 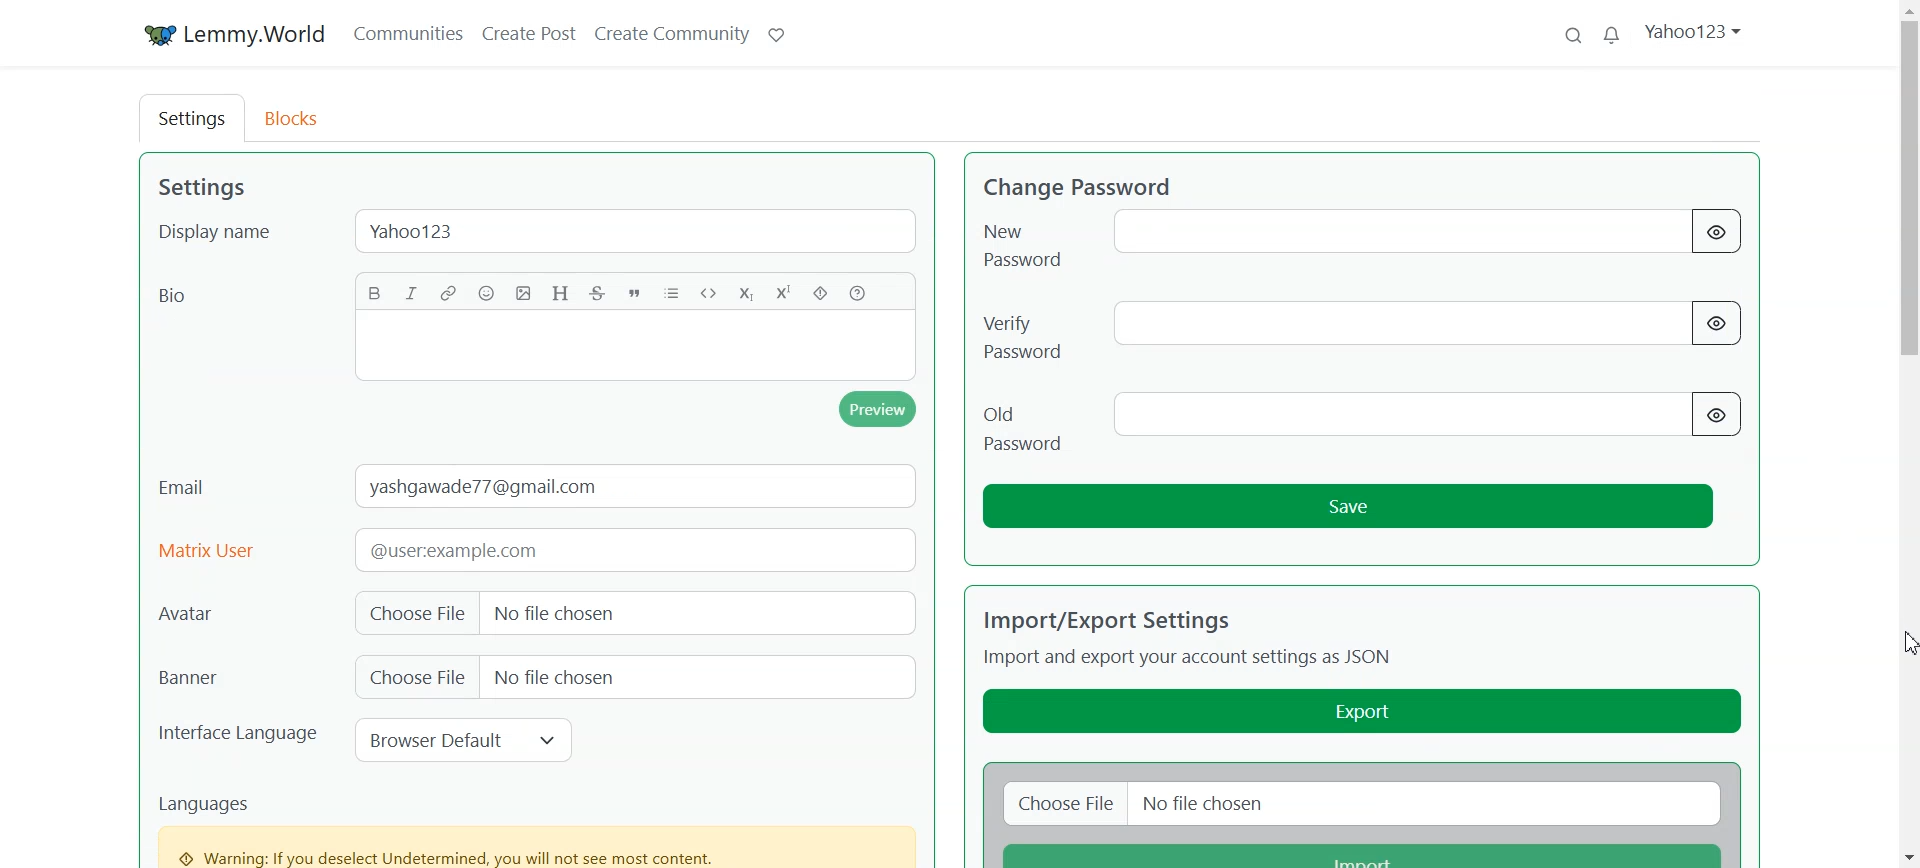 I want to click on Cursor, so click(x=1908, y=642).